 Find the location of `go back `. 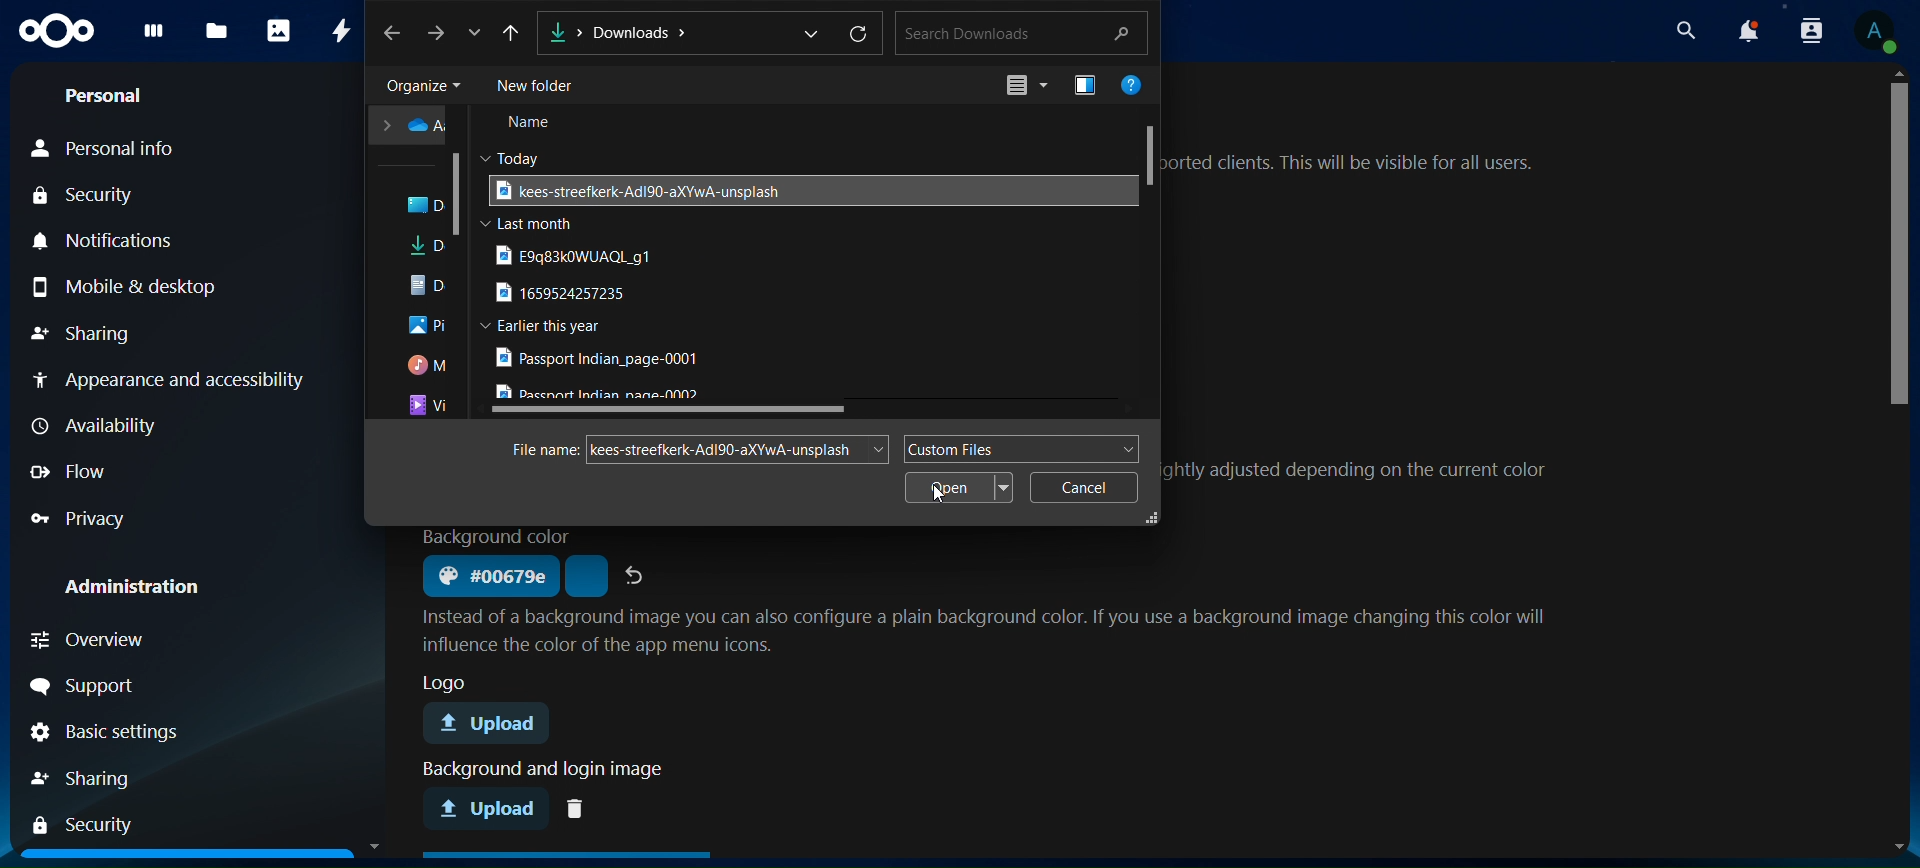

go back  is located at coordinates (394, 32).